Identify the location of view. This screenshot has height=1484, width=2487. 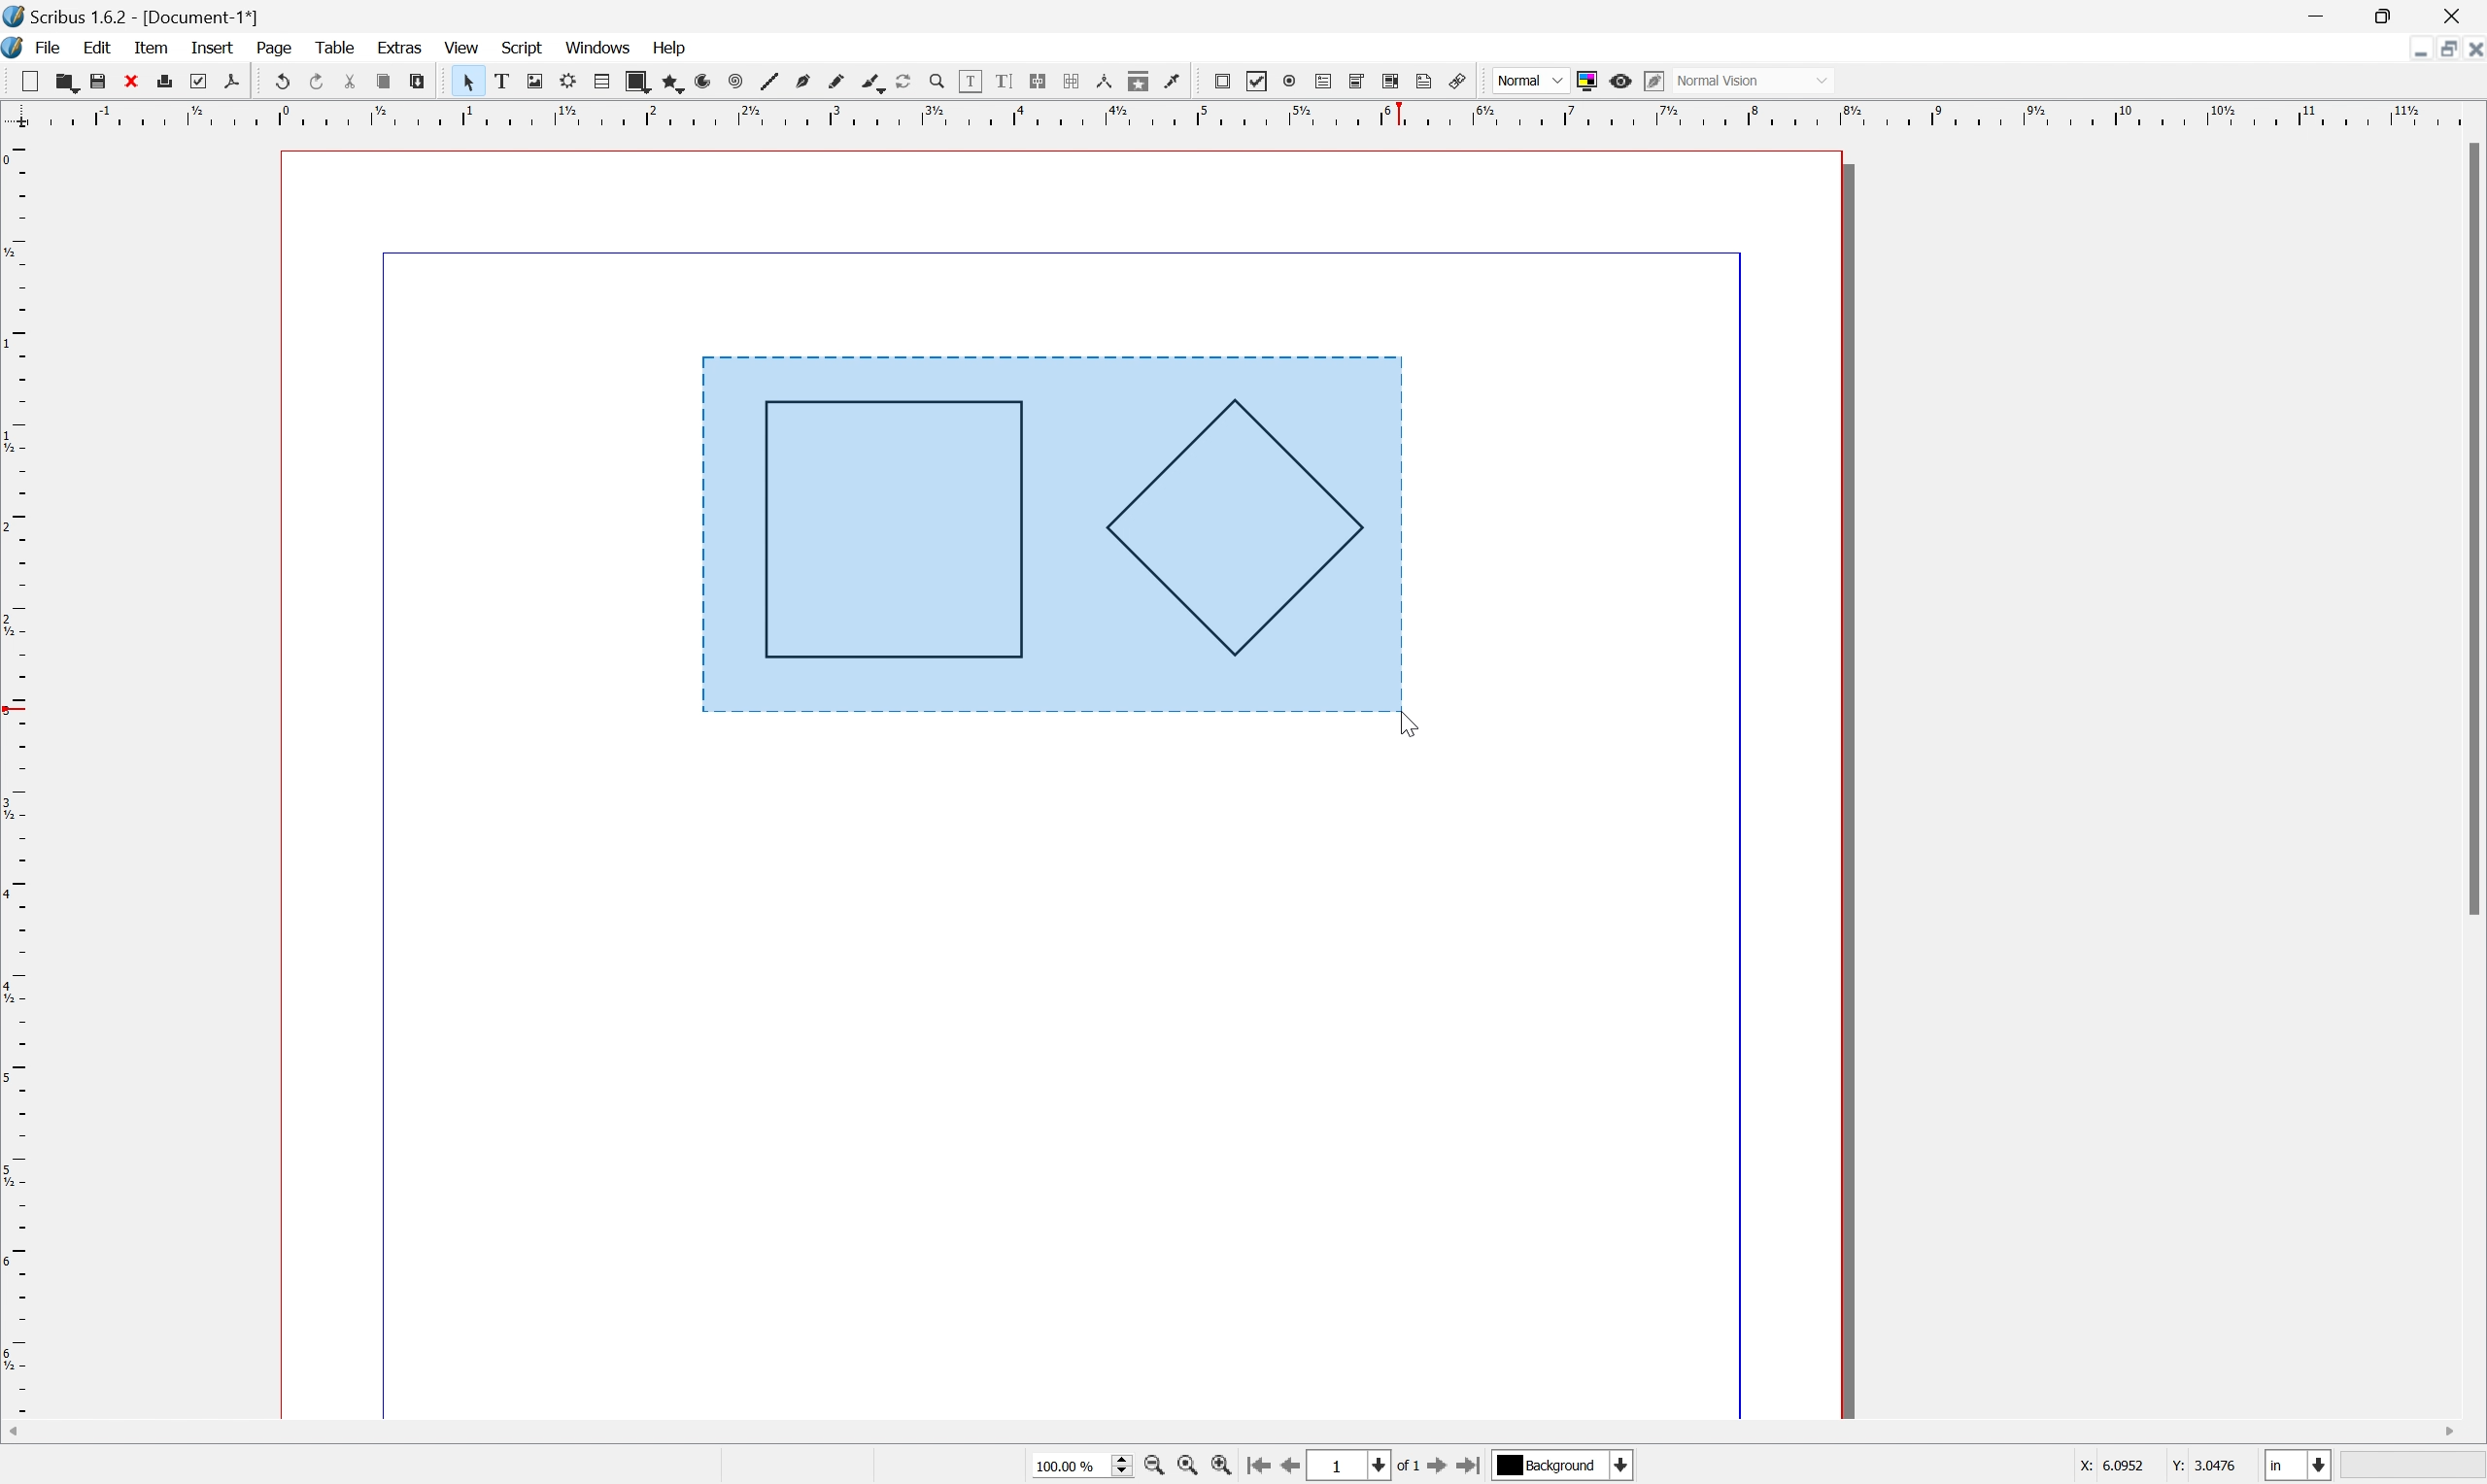
(465, 47).